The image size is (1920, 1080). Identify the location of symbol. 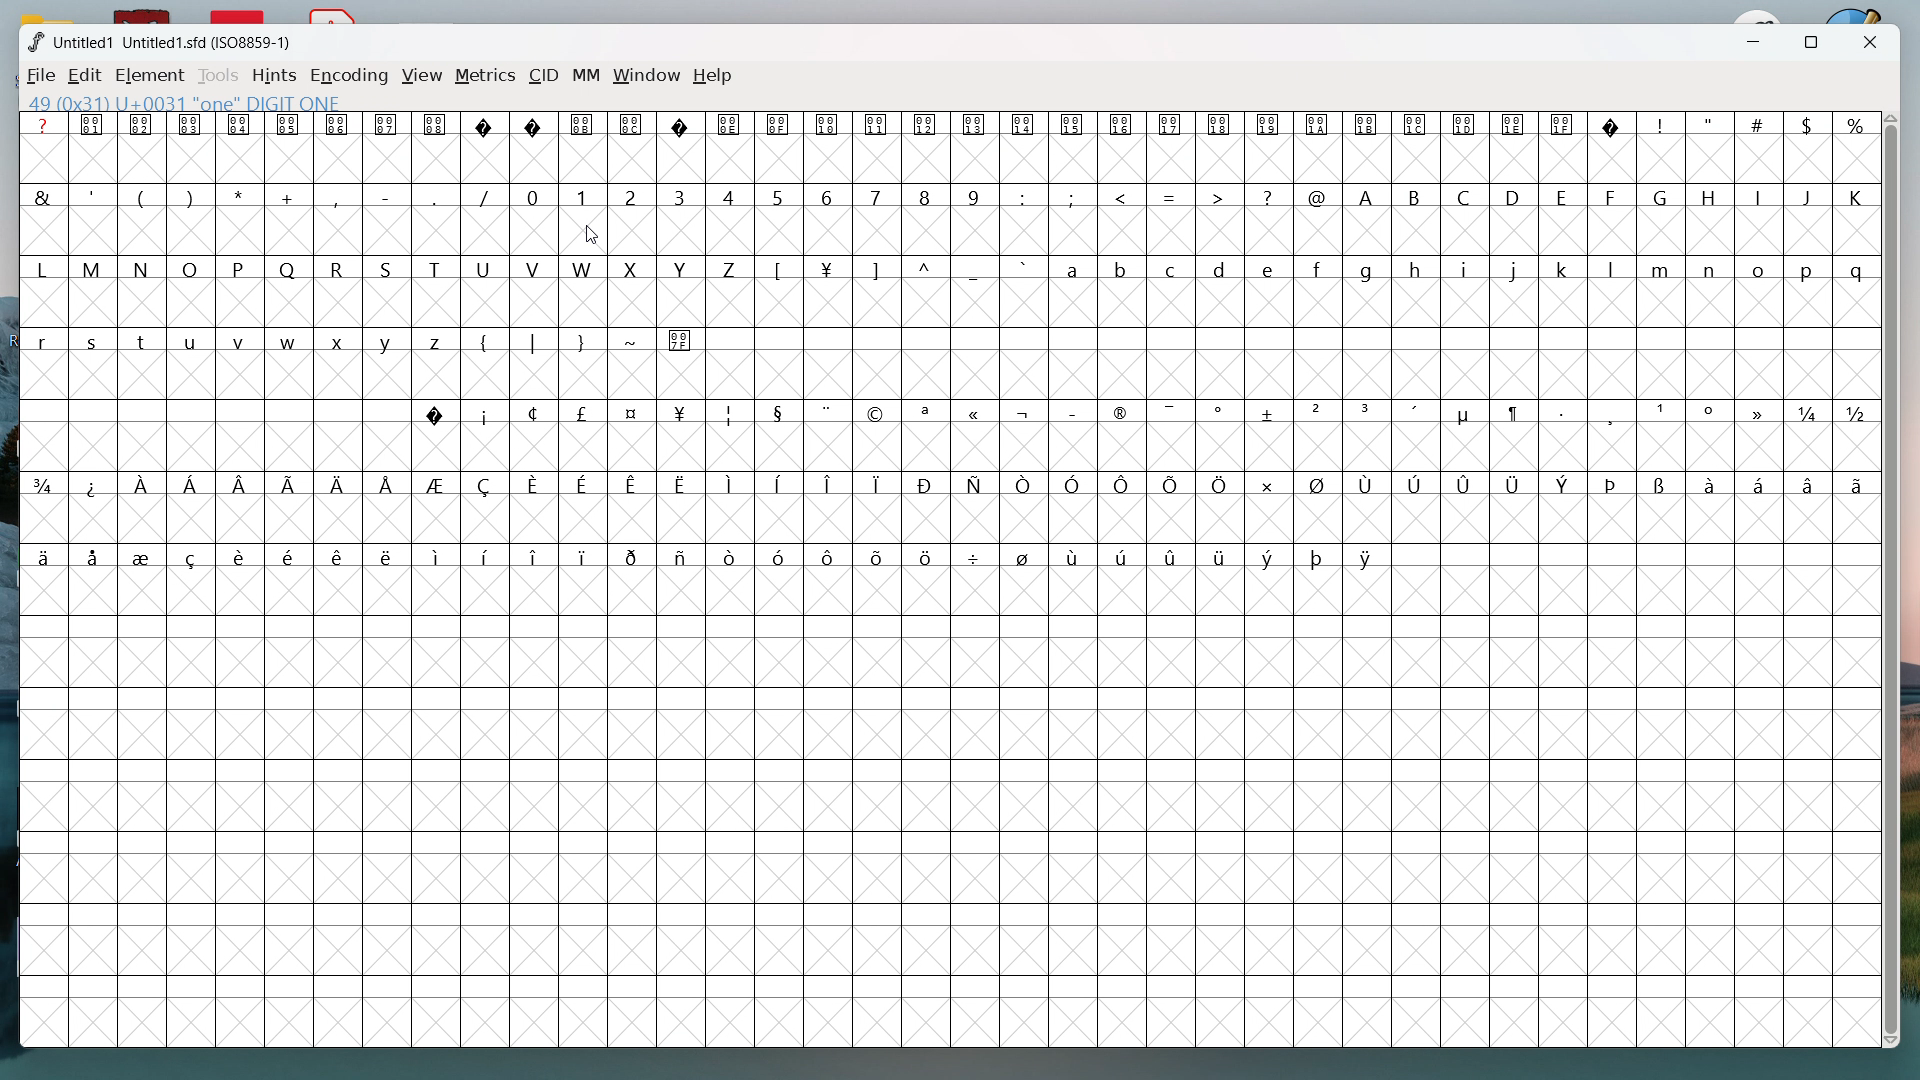
(1467, 124).